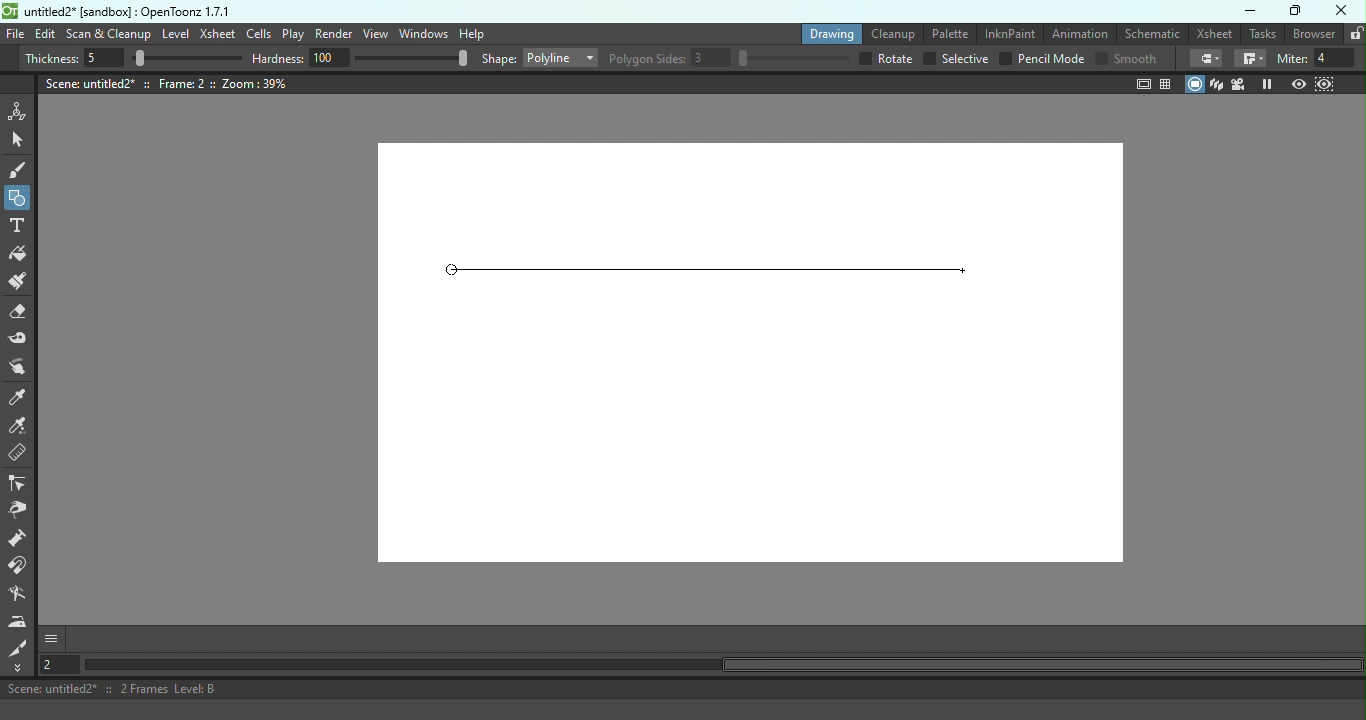 This screenshot has width=1366, height=720. I want to click on Miter, so click(1320, 59).